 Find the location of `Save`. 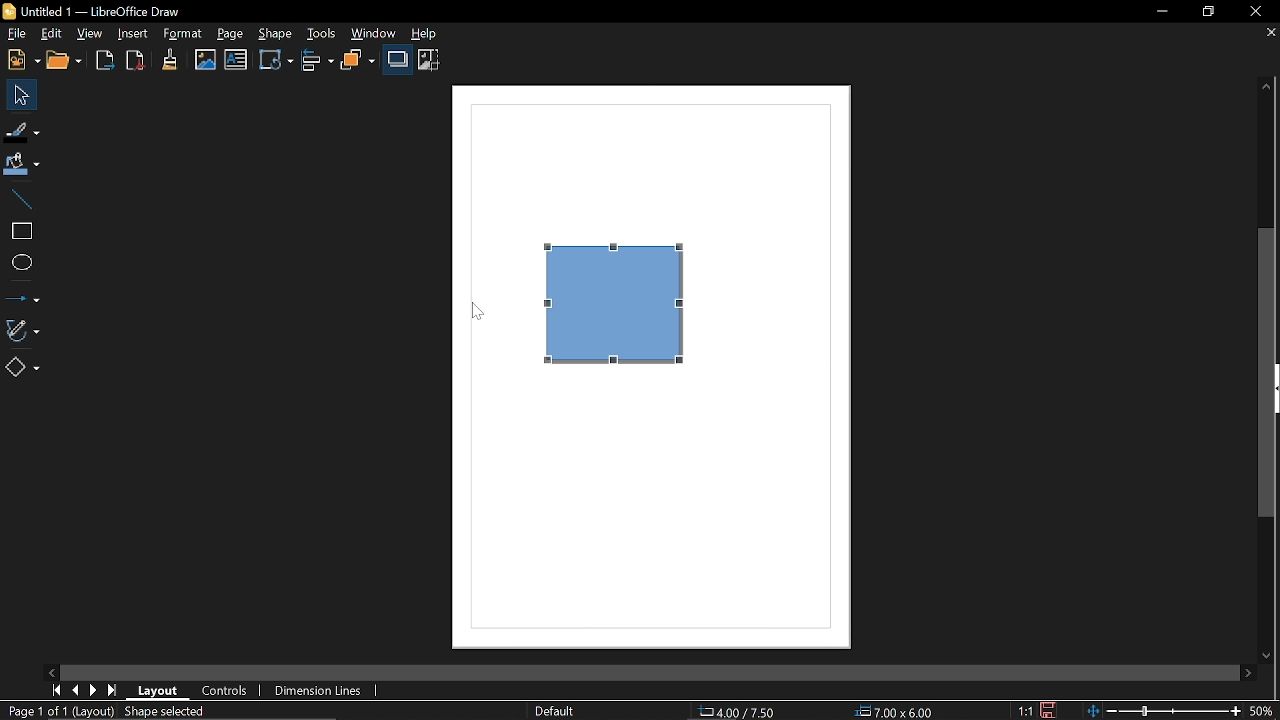

Save is located at coordinates (1050, 711).